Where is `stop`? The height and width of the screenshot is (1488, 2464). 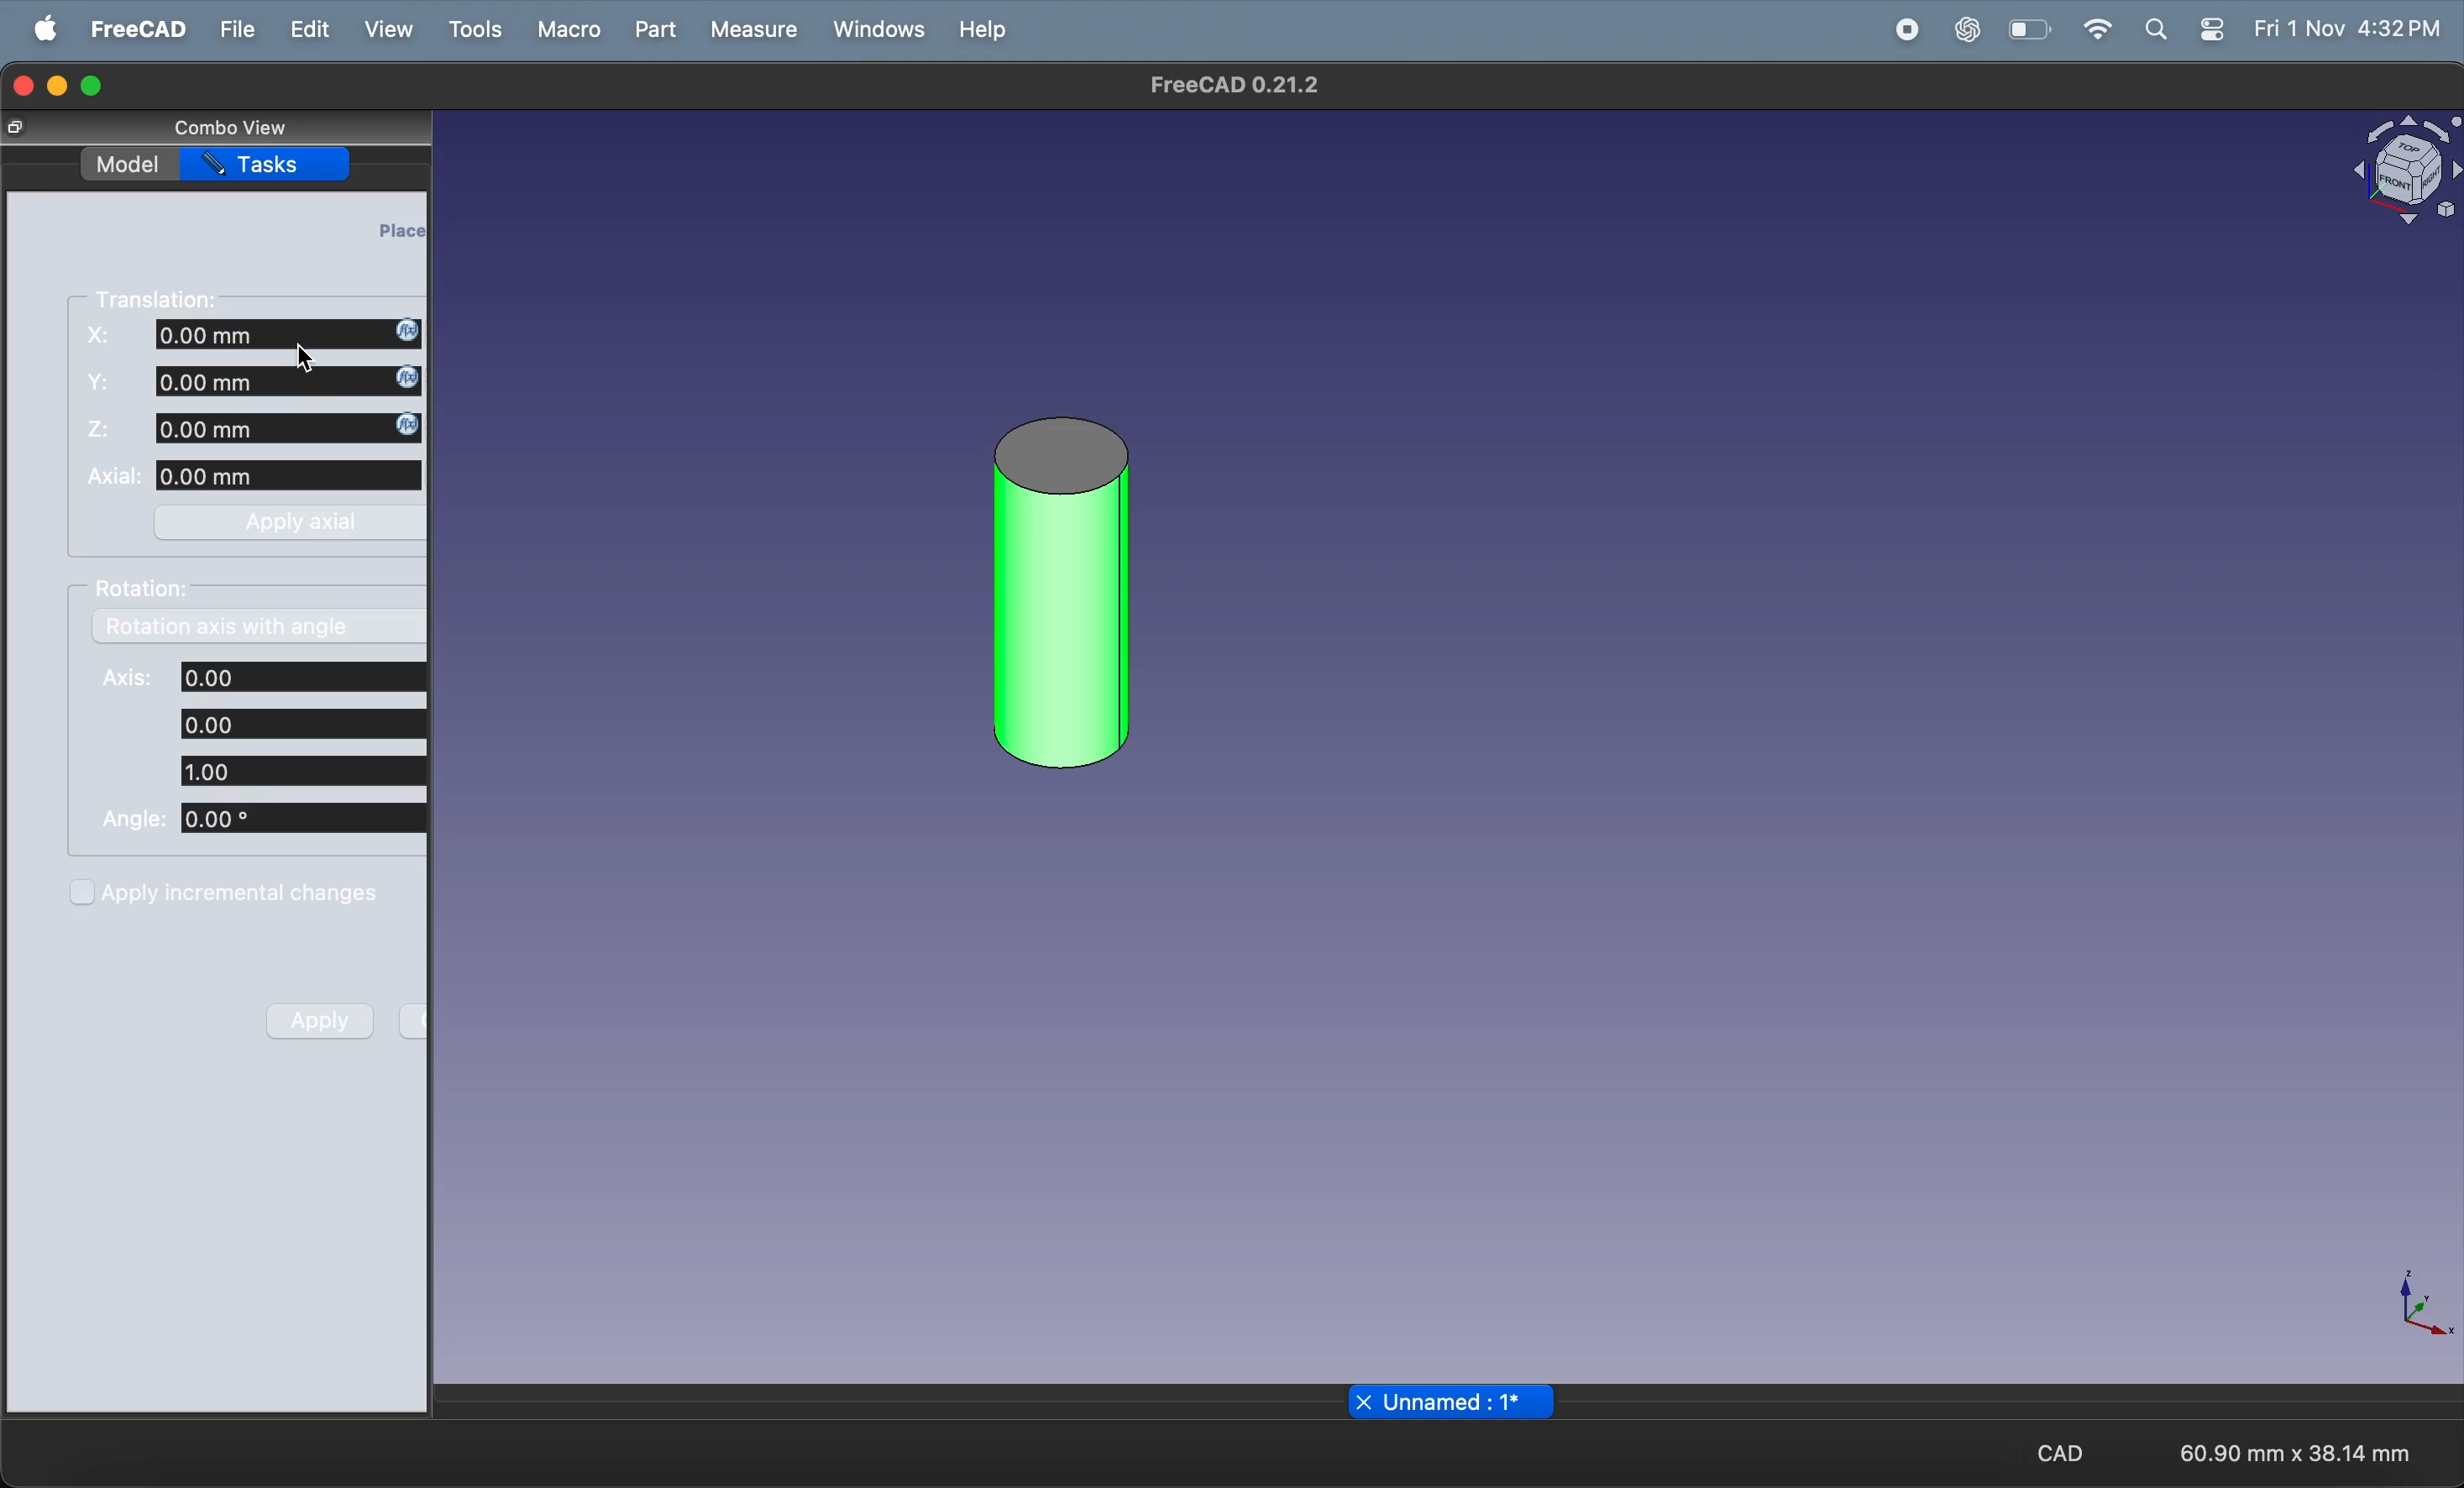
stop is located at coordinates (1829, 30).